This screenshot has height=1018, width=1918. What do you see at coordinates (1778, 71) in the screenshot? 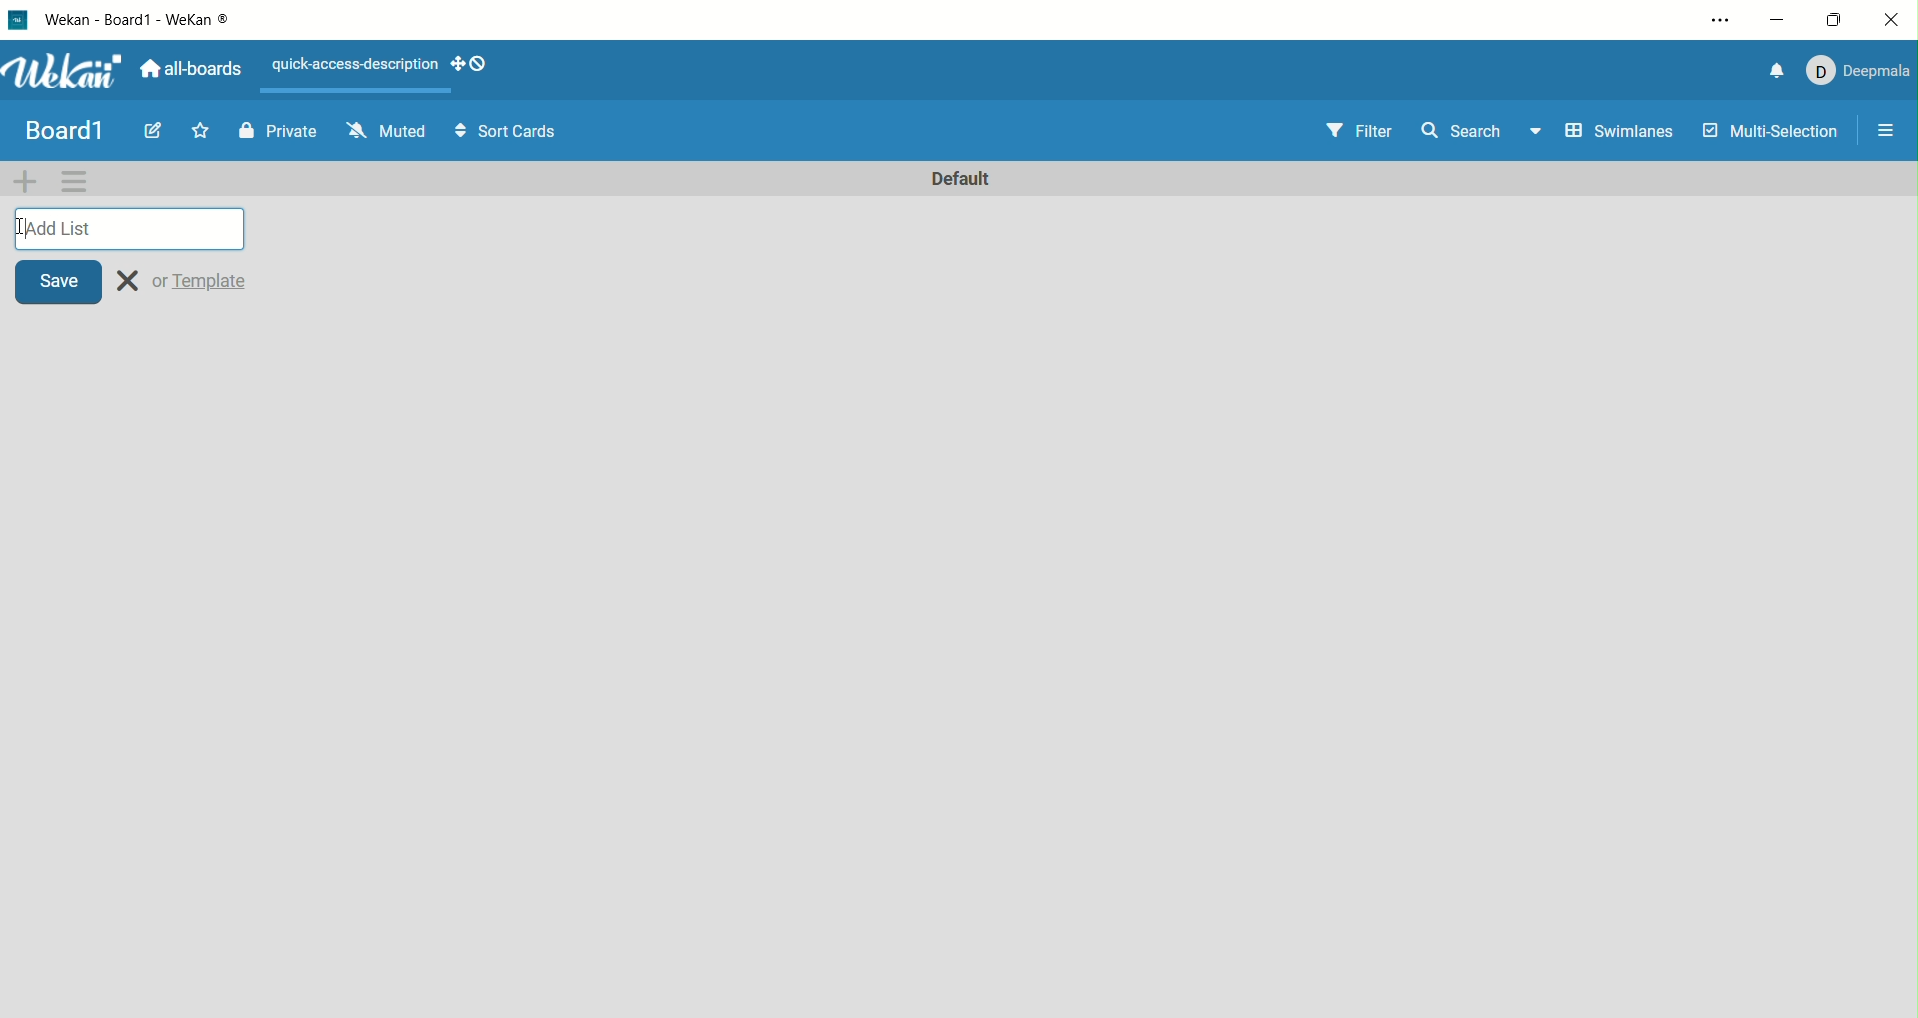
I see `notification` at bounding box center [1778, 71].